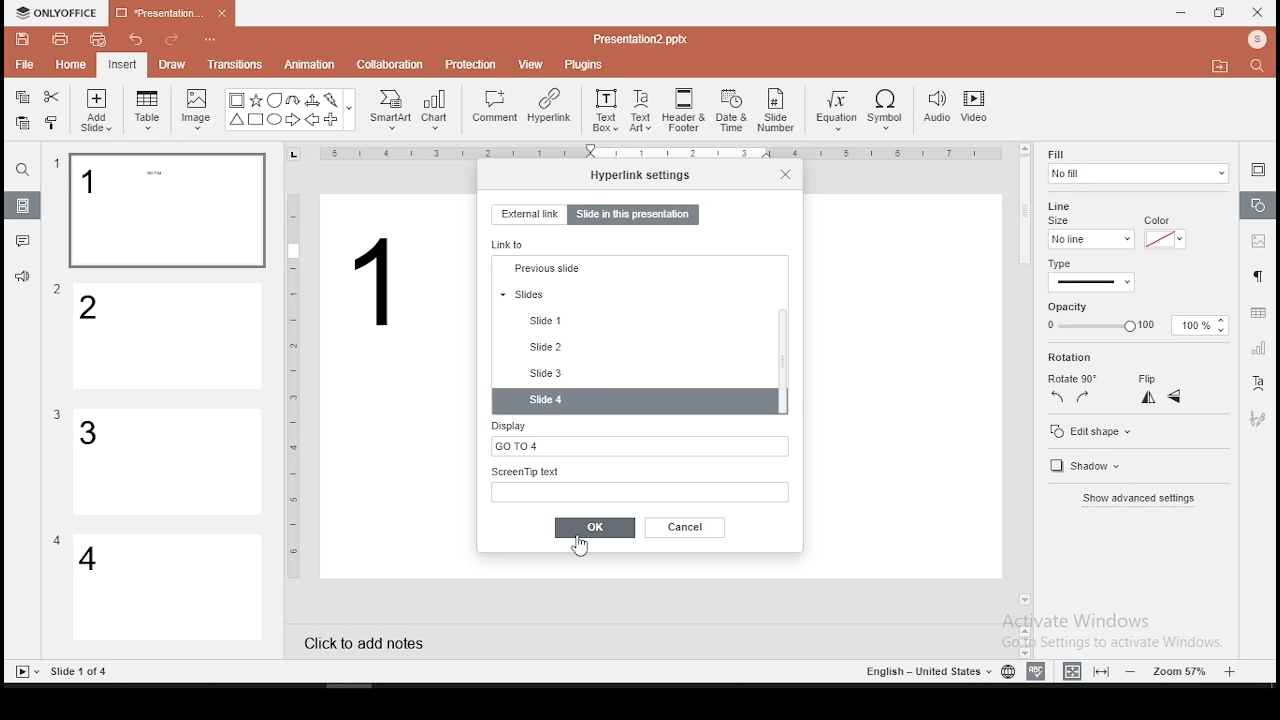 This screenshot has height=720, width=1280. Describe the element at coordinates (166, 211) in the screenshot. I see `slide 1` at that location.